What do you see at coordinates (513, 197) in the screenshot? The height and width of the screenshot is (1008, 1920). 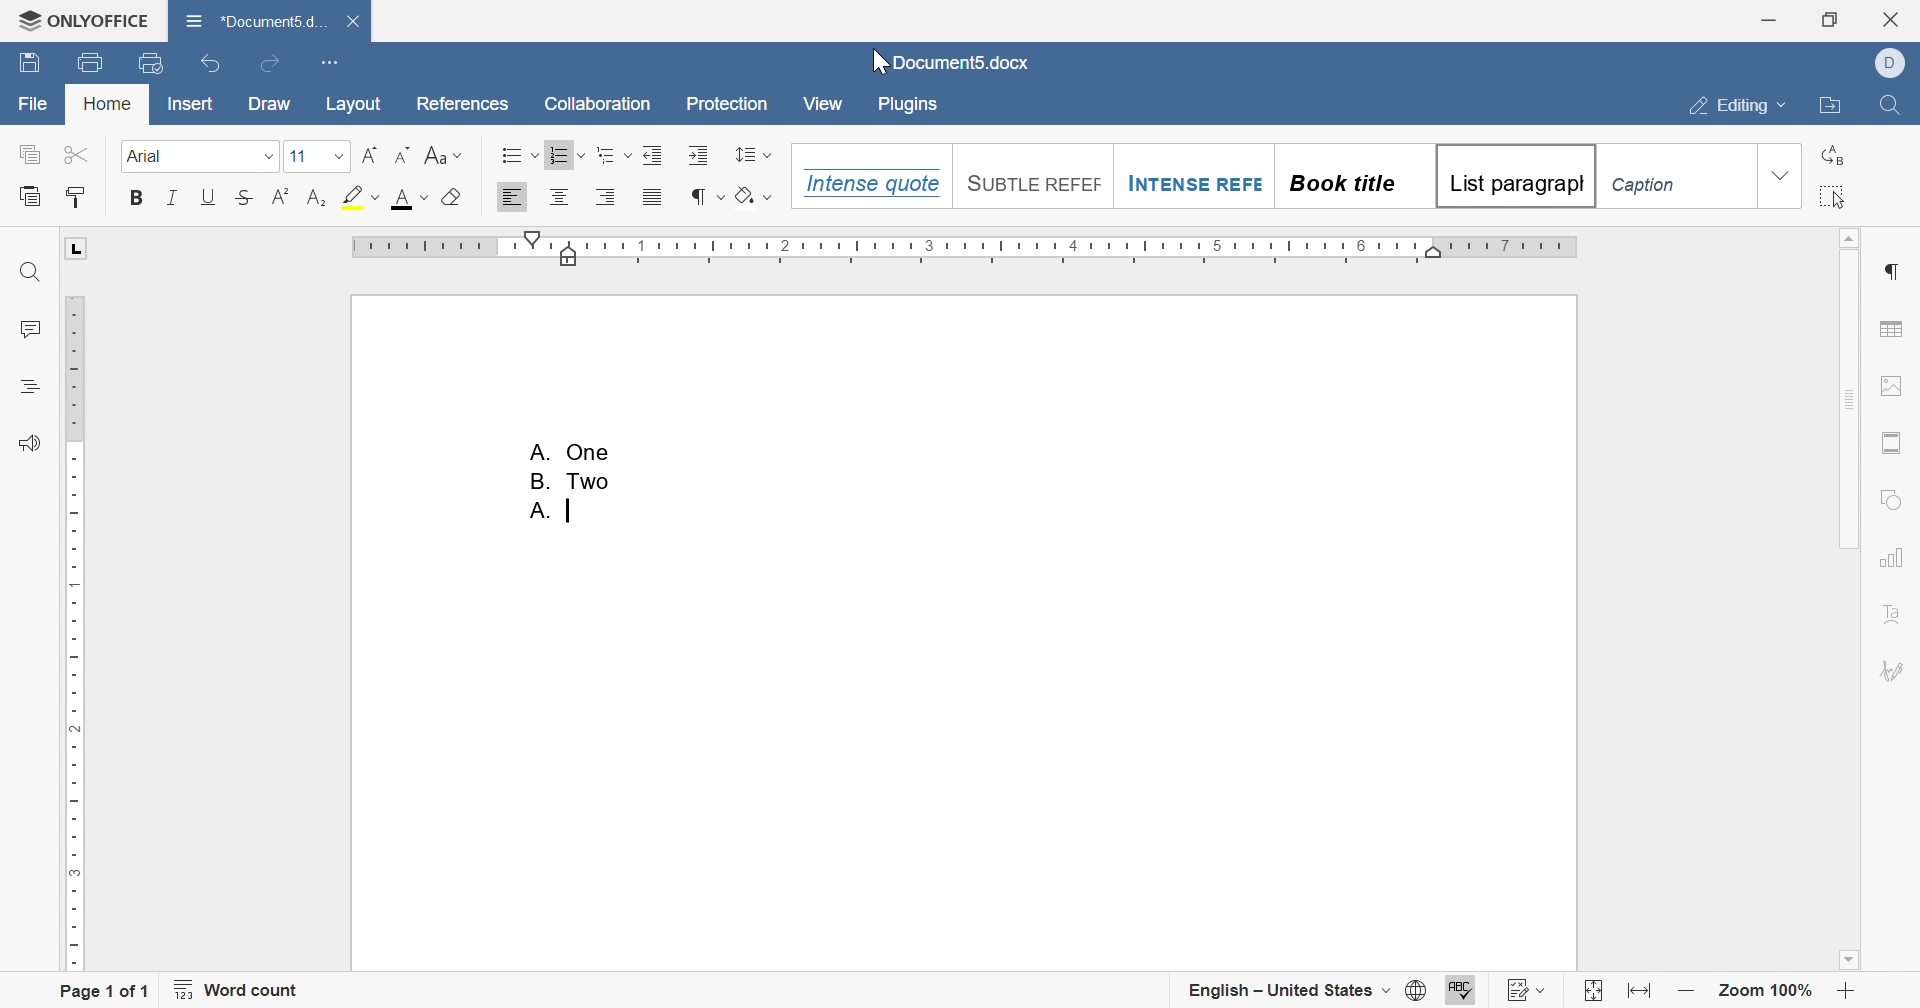 I see `Align Left` at bounding box center [513, 197].